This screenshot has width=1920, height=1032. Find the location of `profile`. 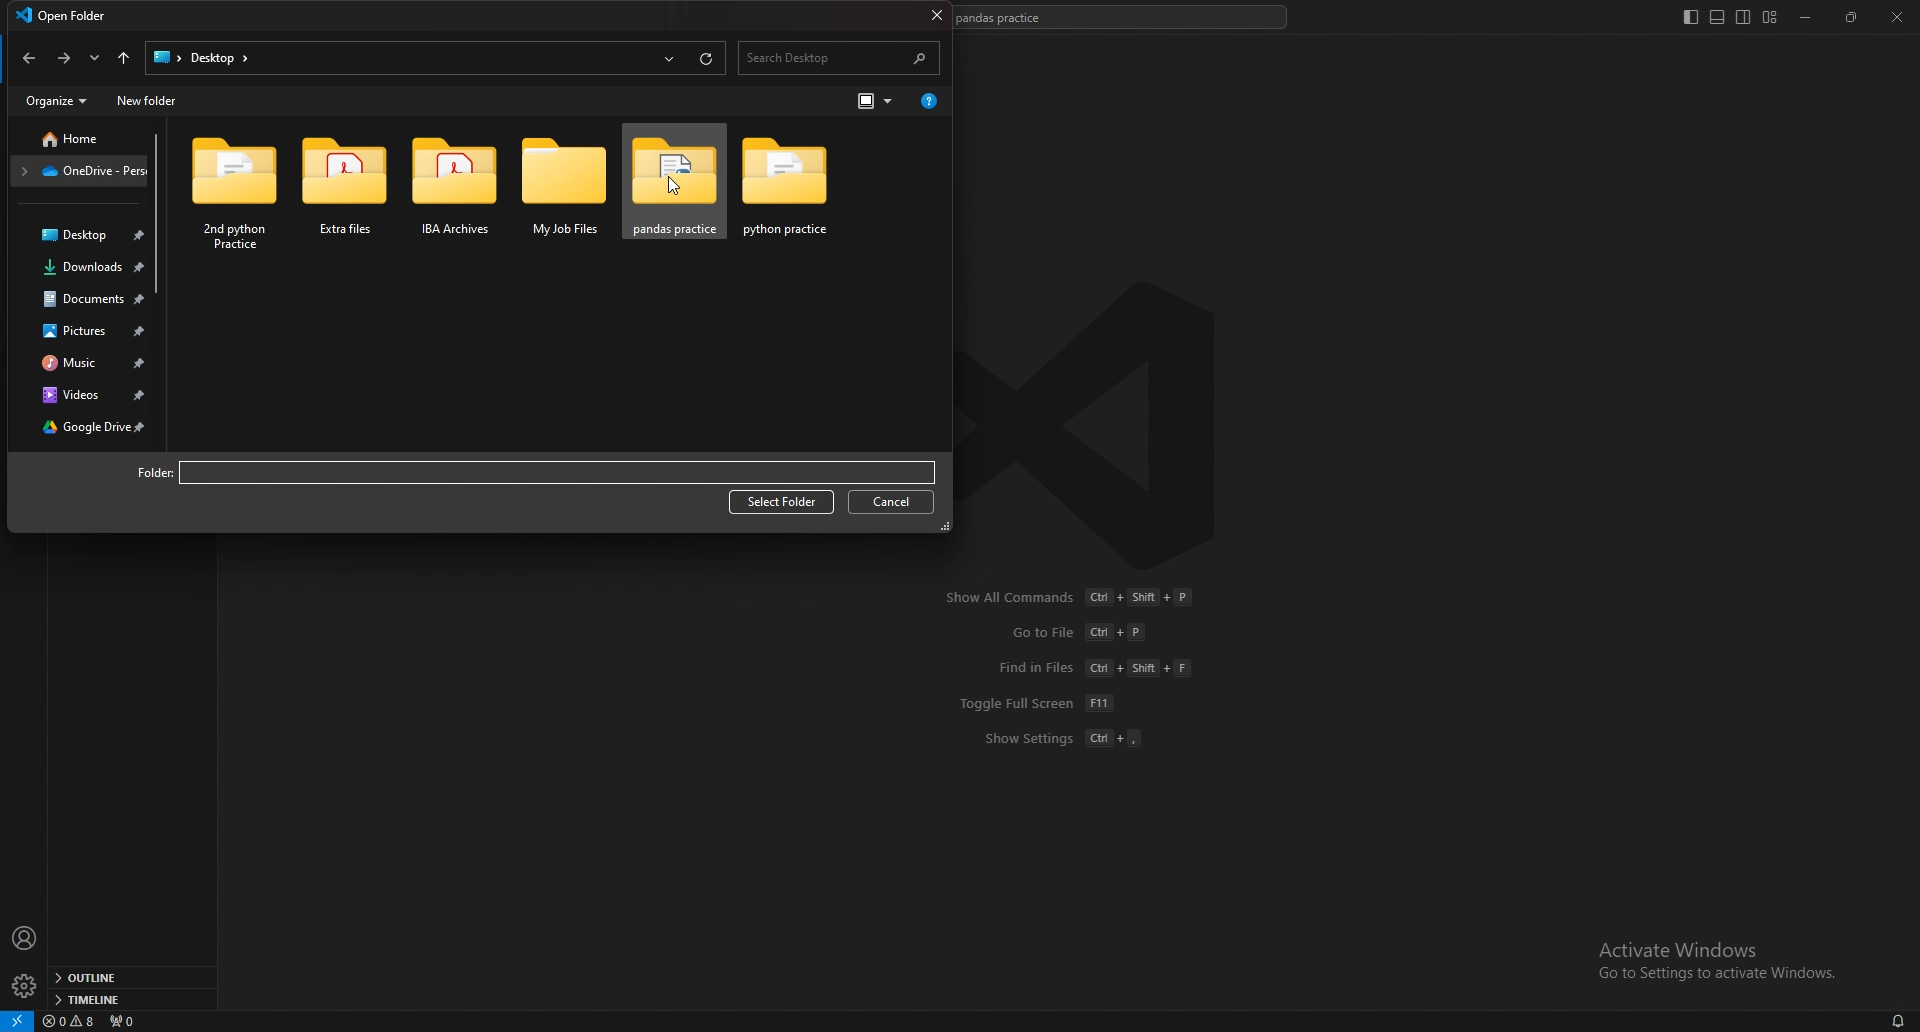

profile is located at coordinates (25, 939).